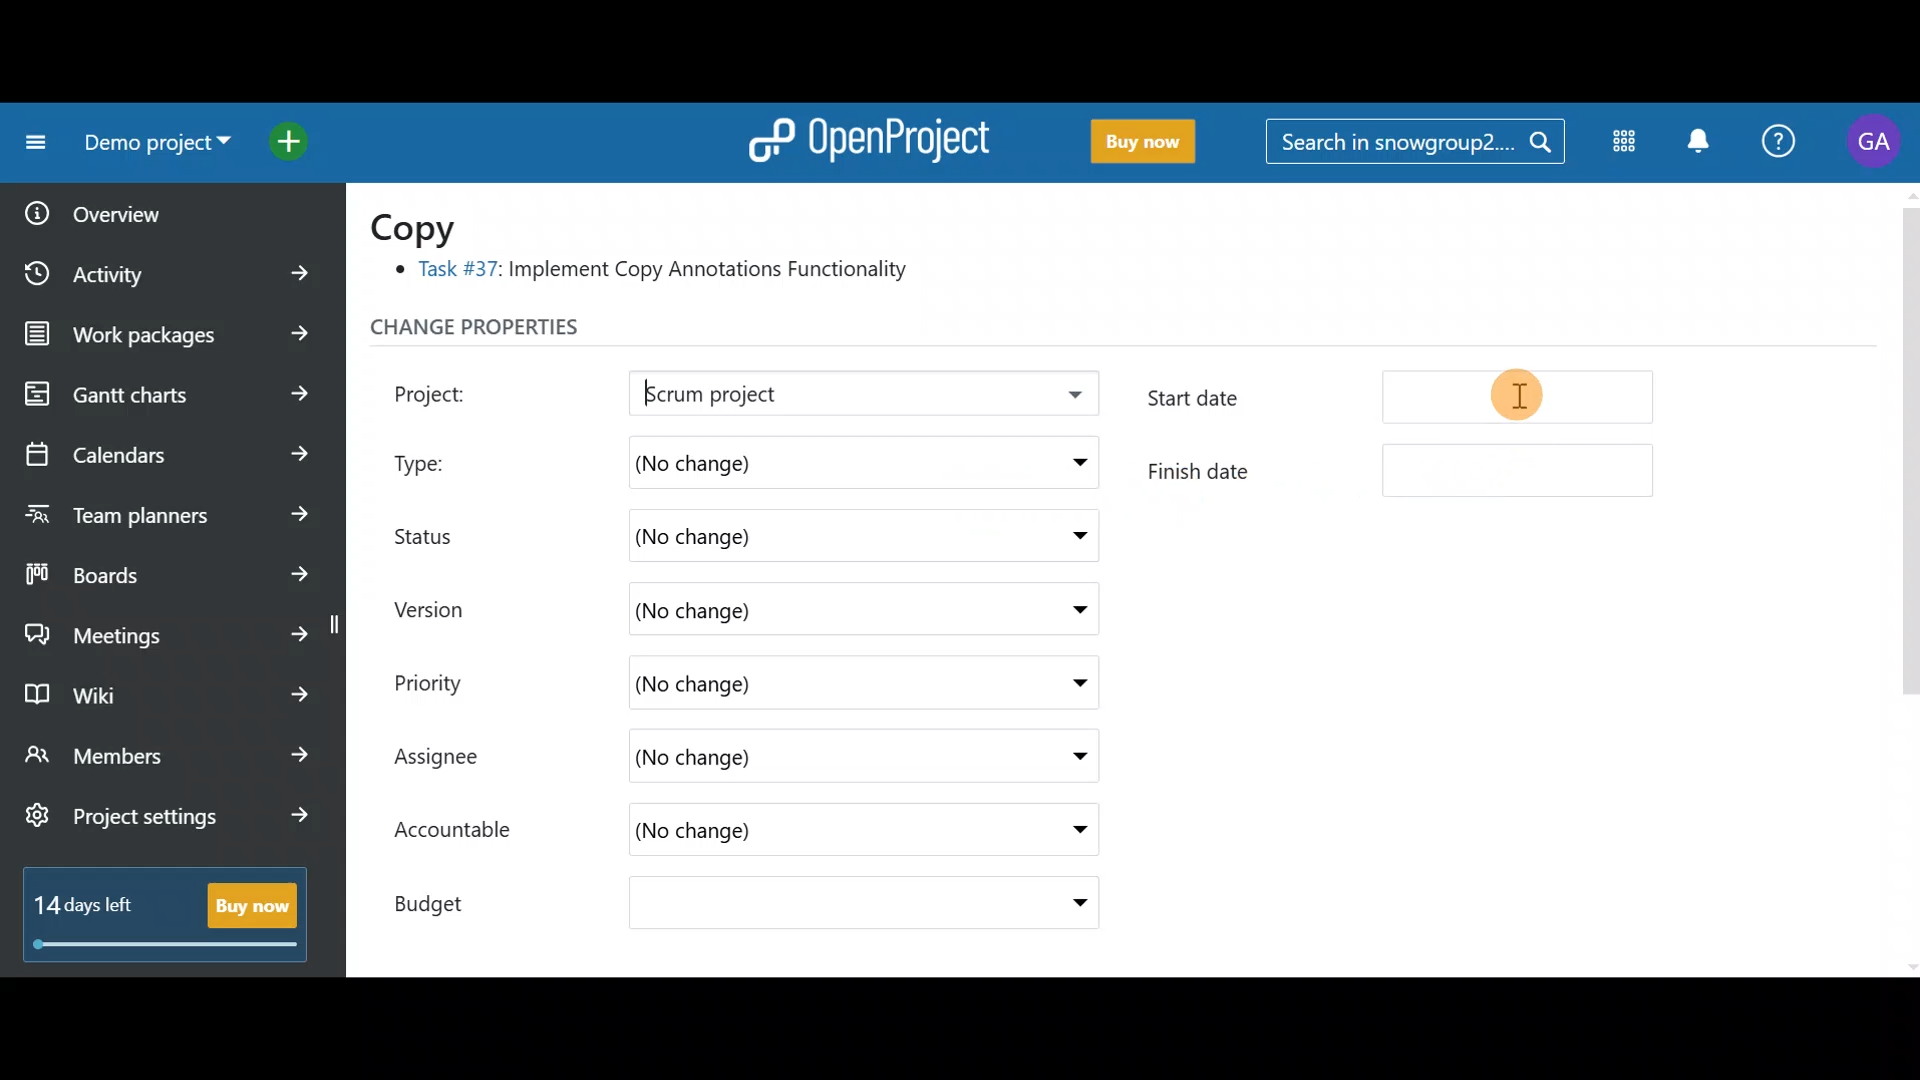  Describe the element at coordinates (455, 391) in the screenshot. I see `Project` at that location.